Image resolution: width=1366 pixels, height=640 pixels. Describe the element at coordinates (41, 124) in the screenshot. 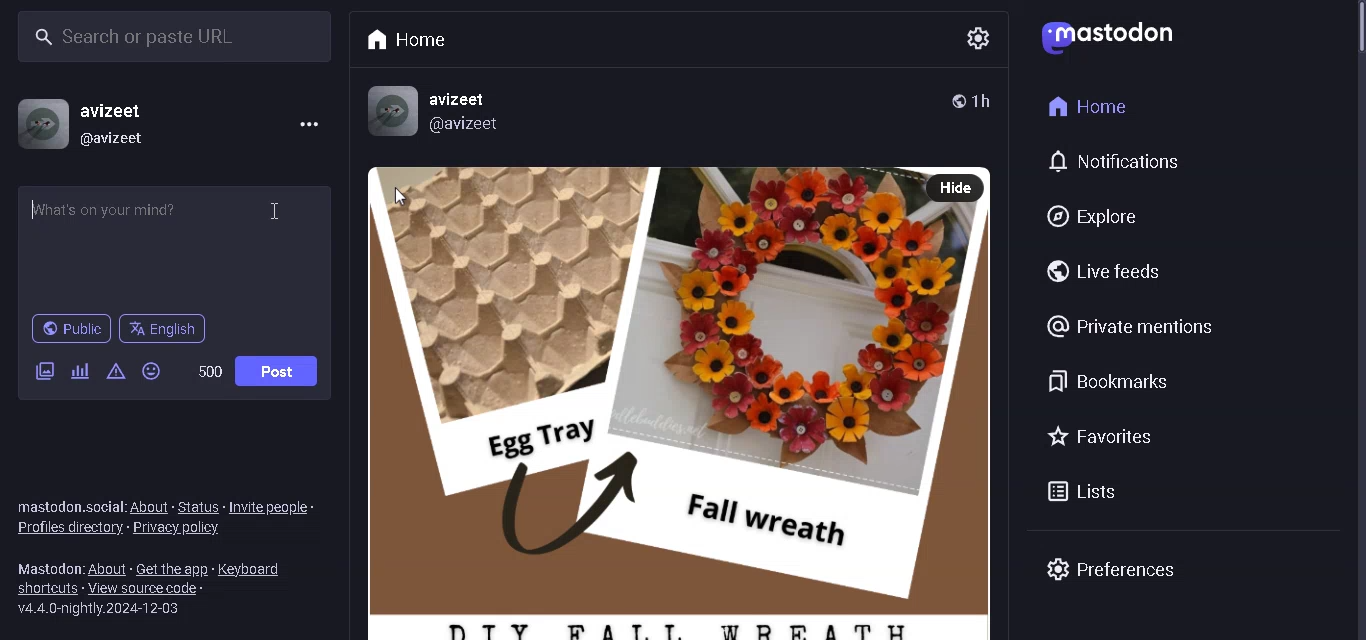

I see `PROFILE PICTURE` at that location.